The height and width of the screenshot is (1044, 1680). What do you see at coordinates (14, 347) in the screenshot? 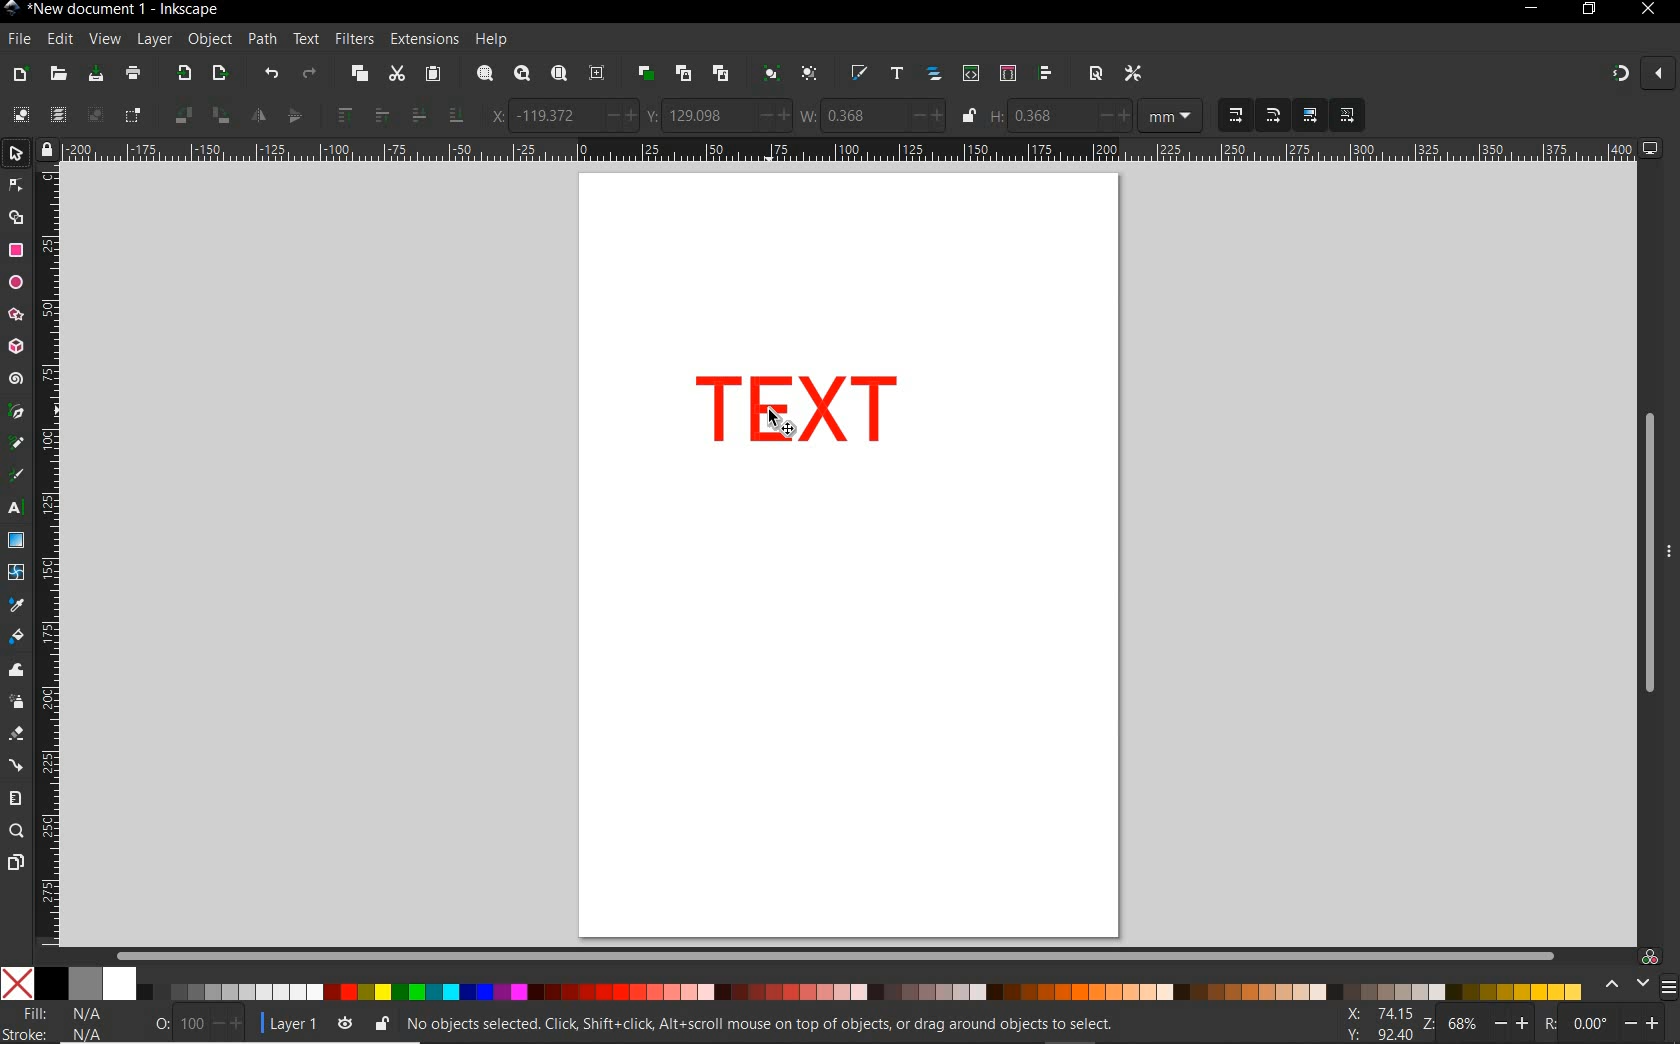
I see `3D BOX TOOL` at bounding box center [14, 347].